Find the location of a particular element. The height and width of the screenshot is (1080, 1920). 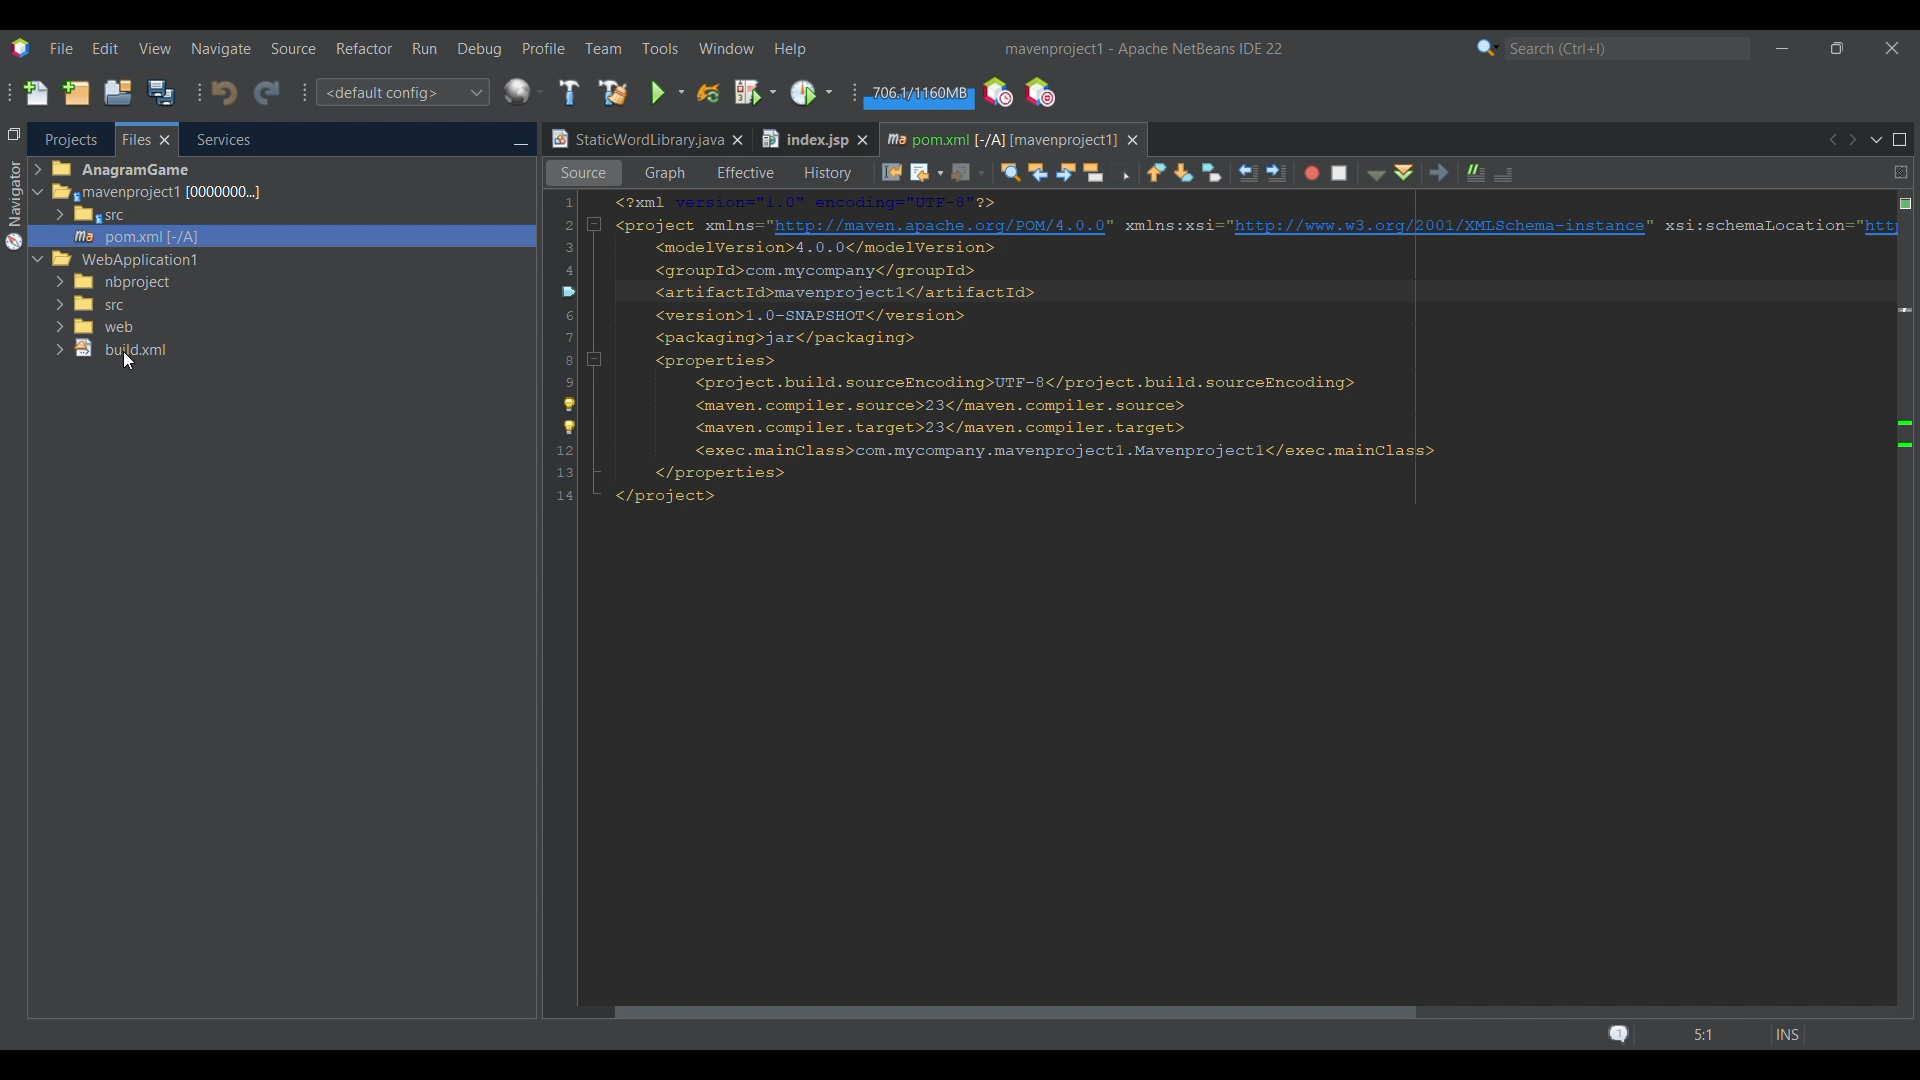

File menu is located at coordinates (61, 48).